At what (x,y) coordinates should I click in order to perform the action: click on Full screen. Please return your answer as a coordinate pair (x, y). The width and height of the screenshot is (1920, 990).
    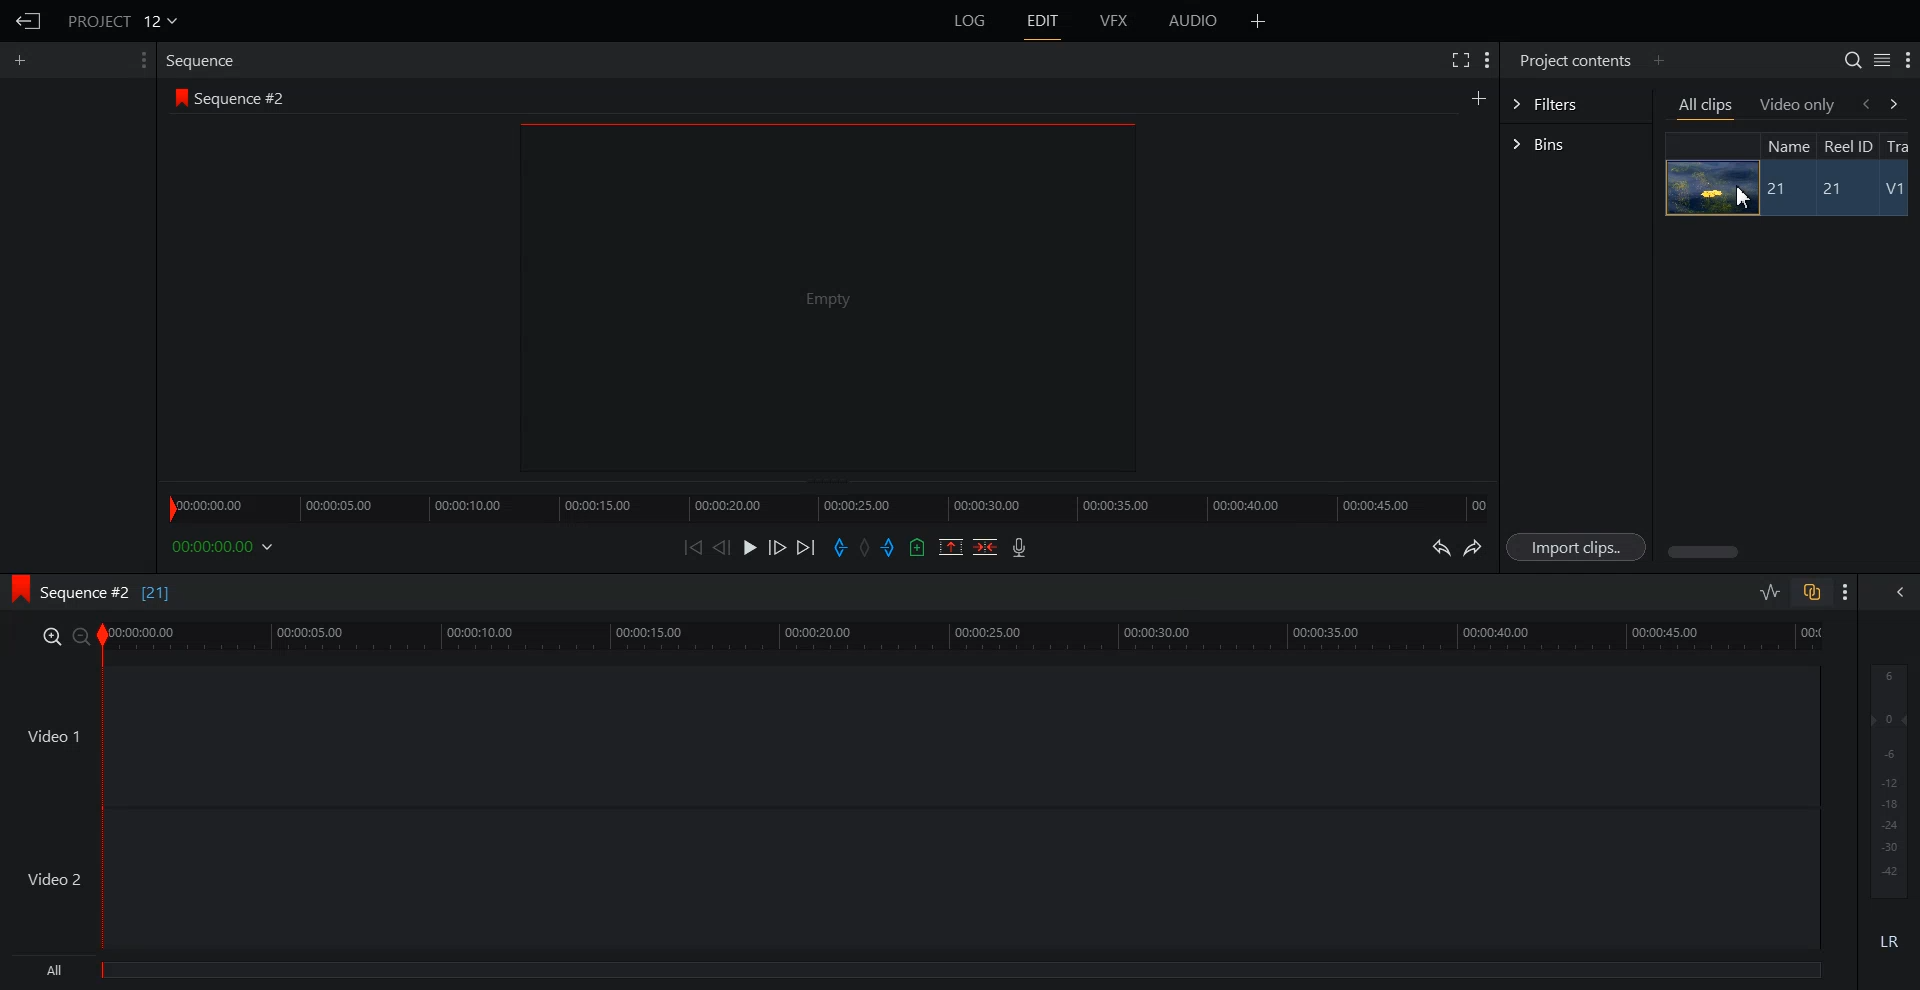
    Looking at the image, I should click on (1459, 58).